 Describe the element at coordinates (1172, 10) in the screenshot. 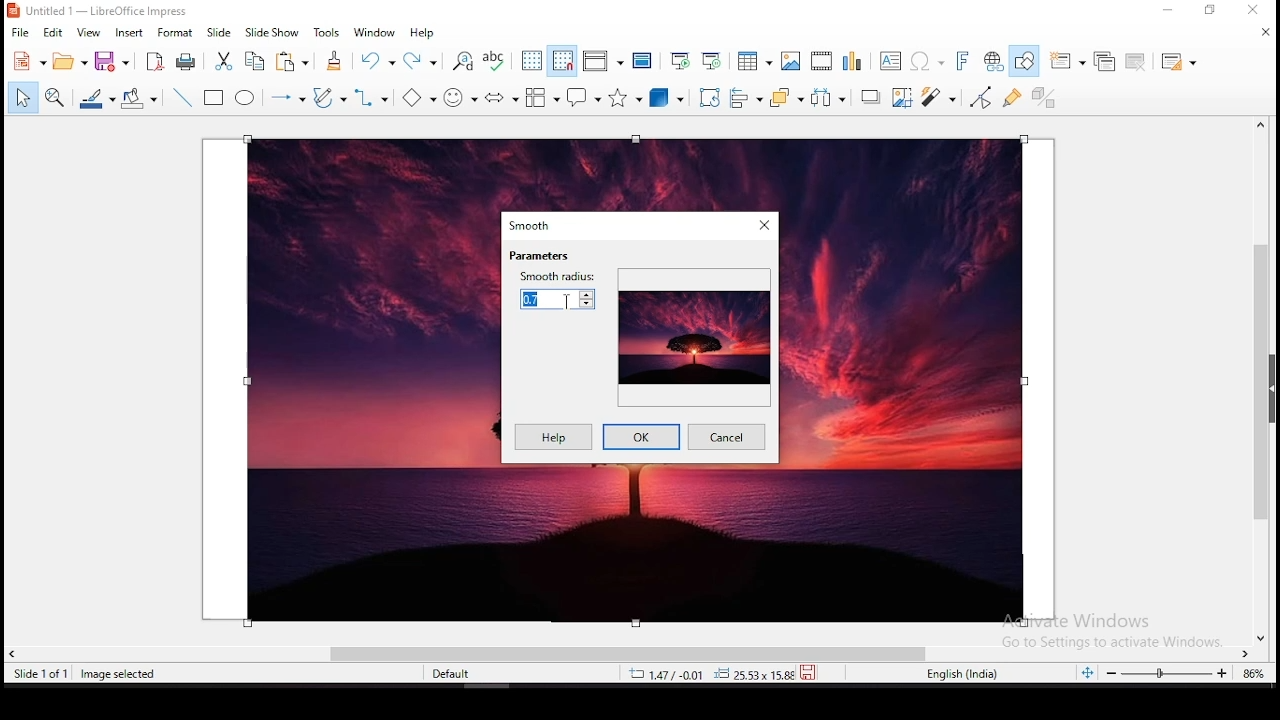

I see `minimize` at that location.